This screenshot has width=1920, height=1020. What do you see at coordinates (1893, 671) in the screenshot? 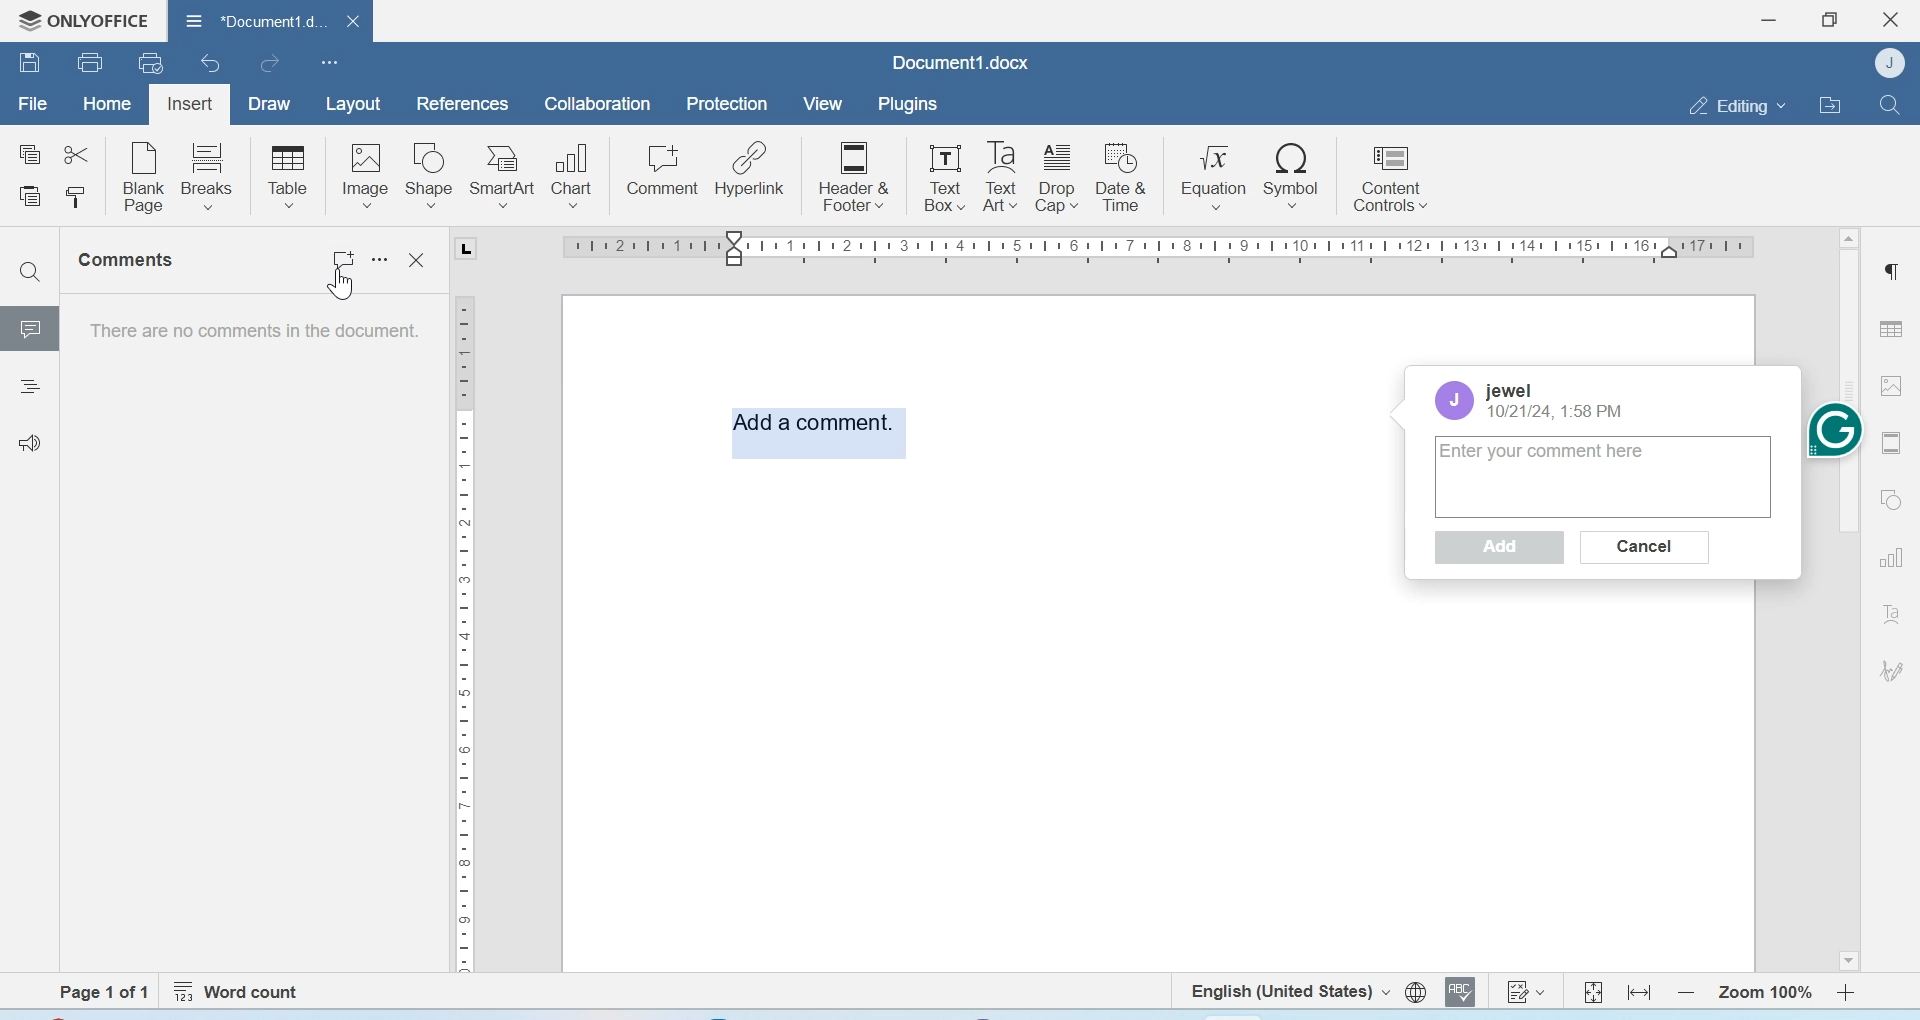
I see `Signature` at bounding box center [1893, 671].